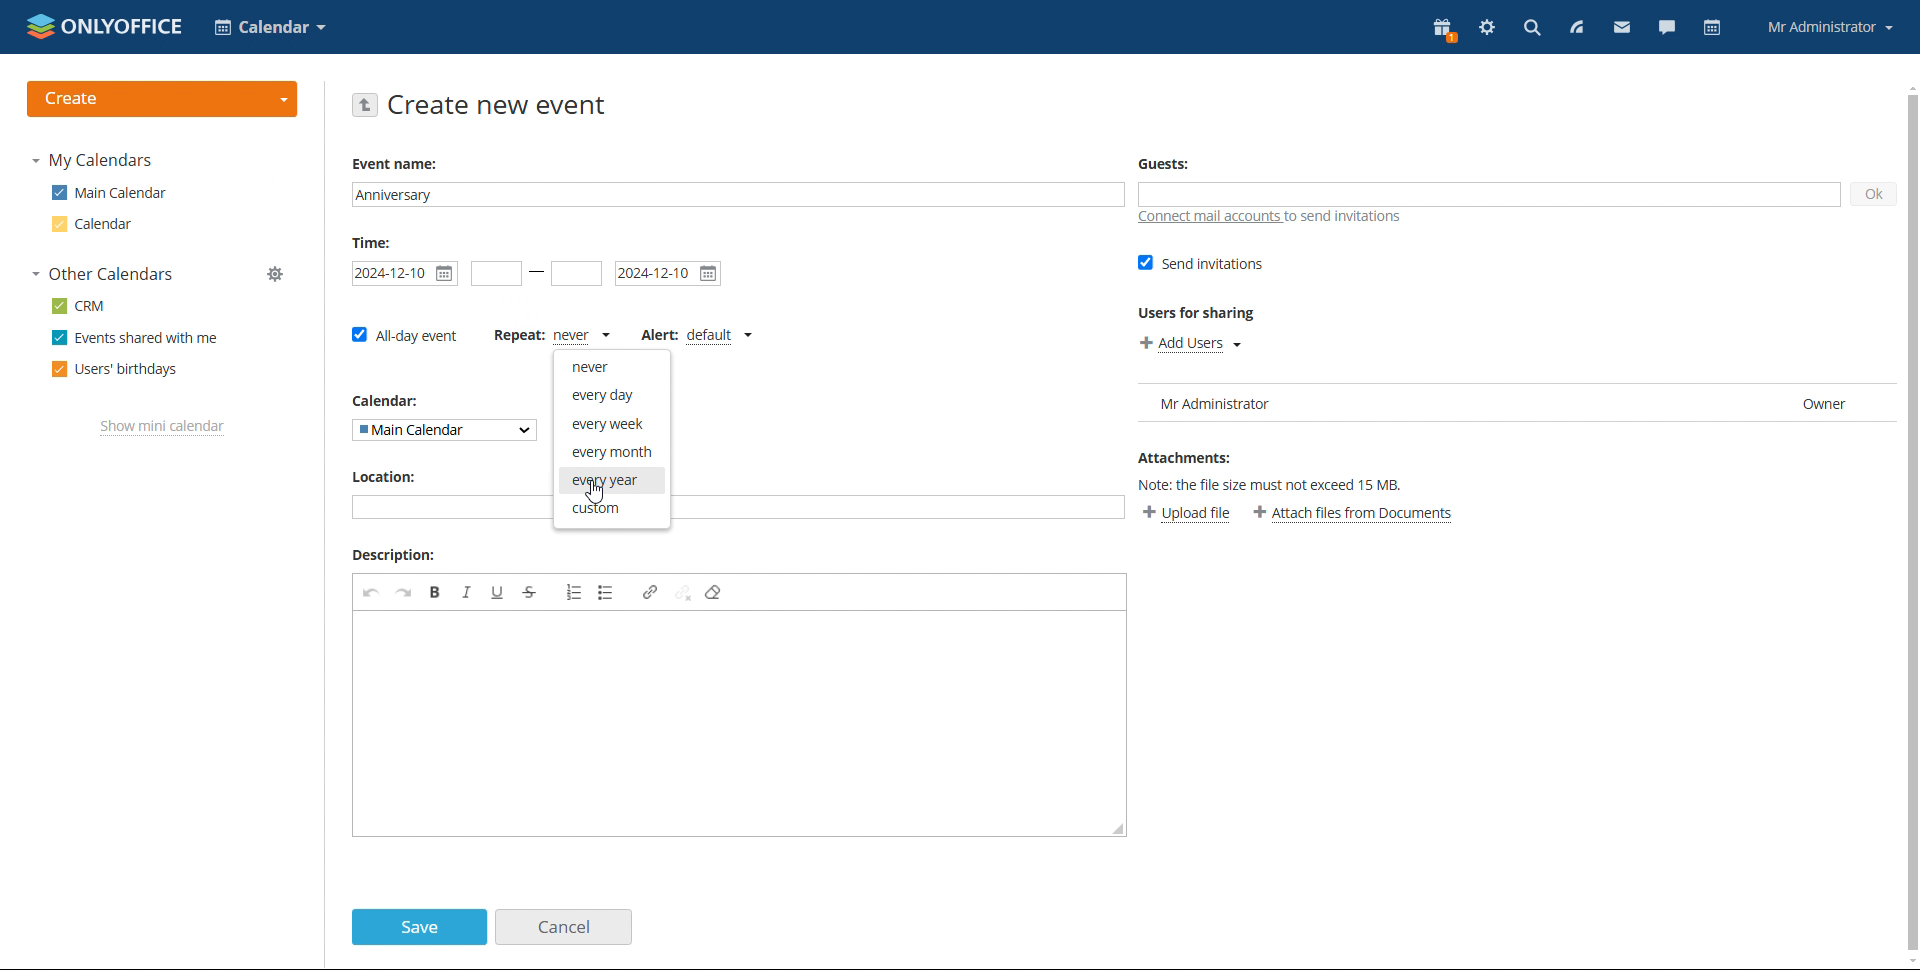 The width and height of the screenshot is (1920, 970). I want to click on underline, so click(497, 592).